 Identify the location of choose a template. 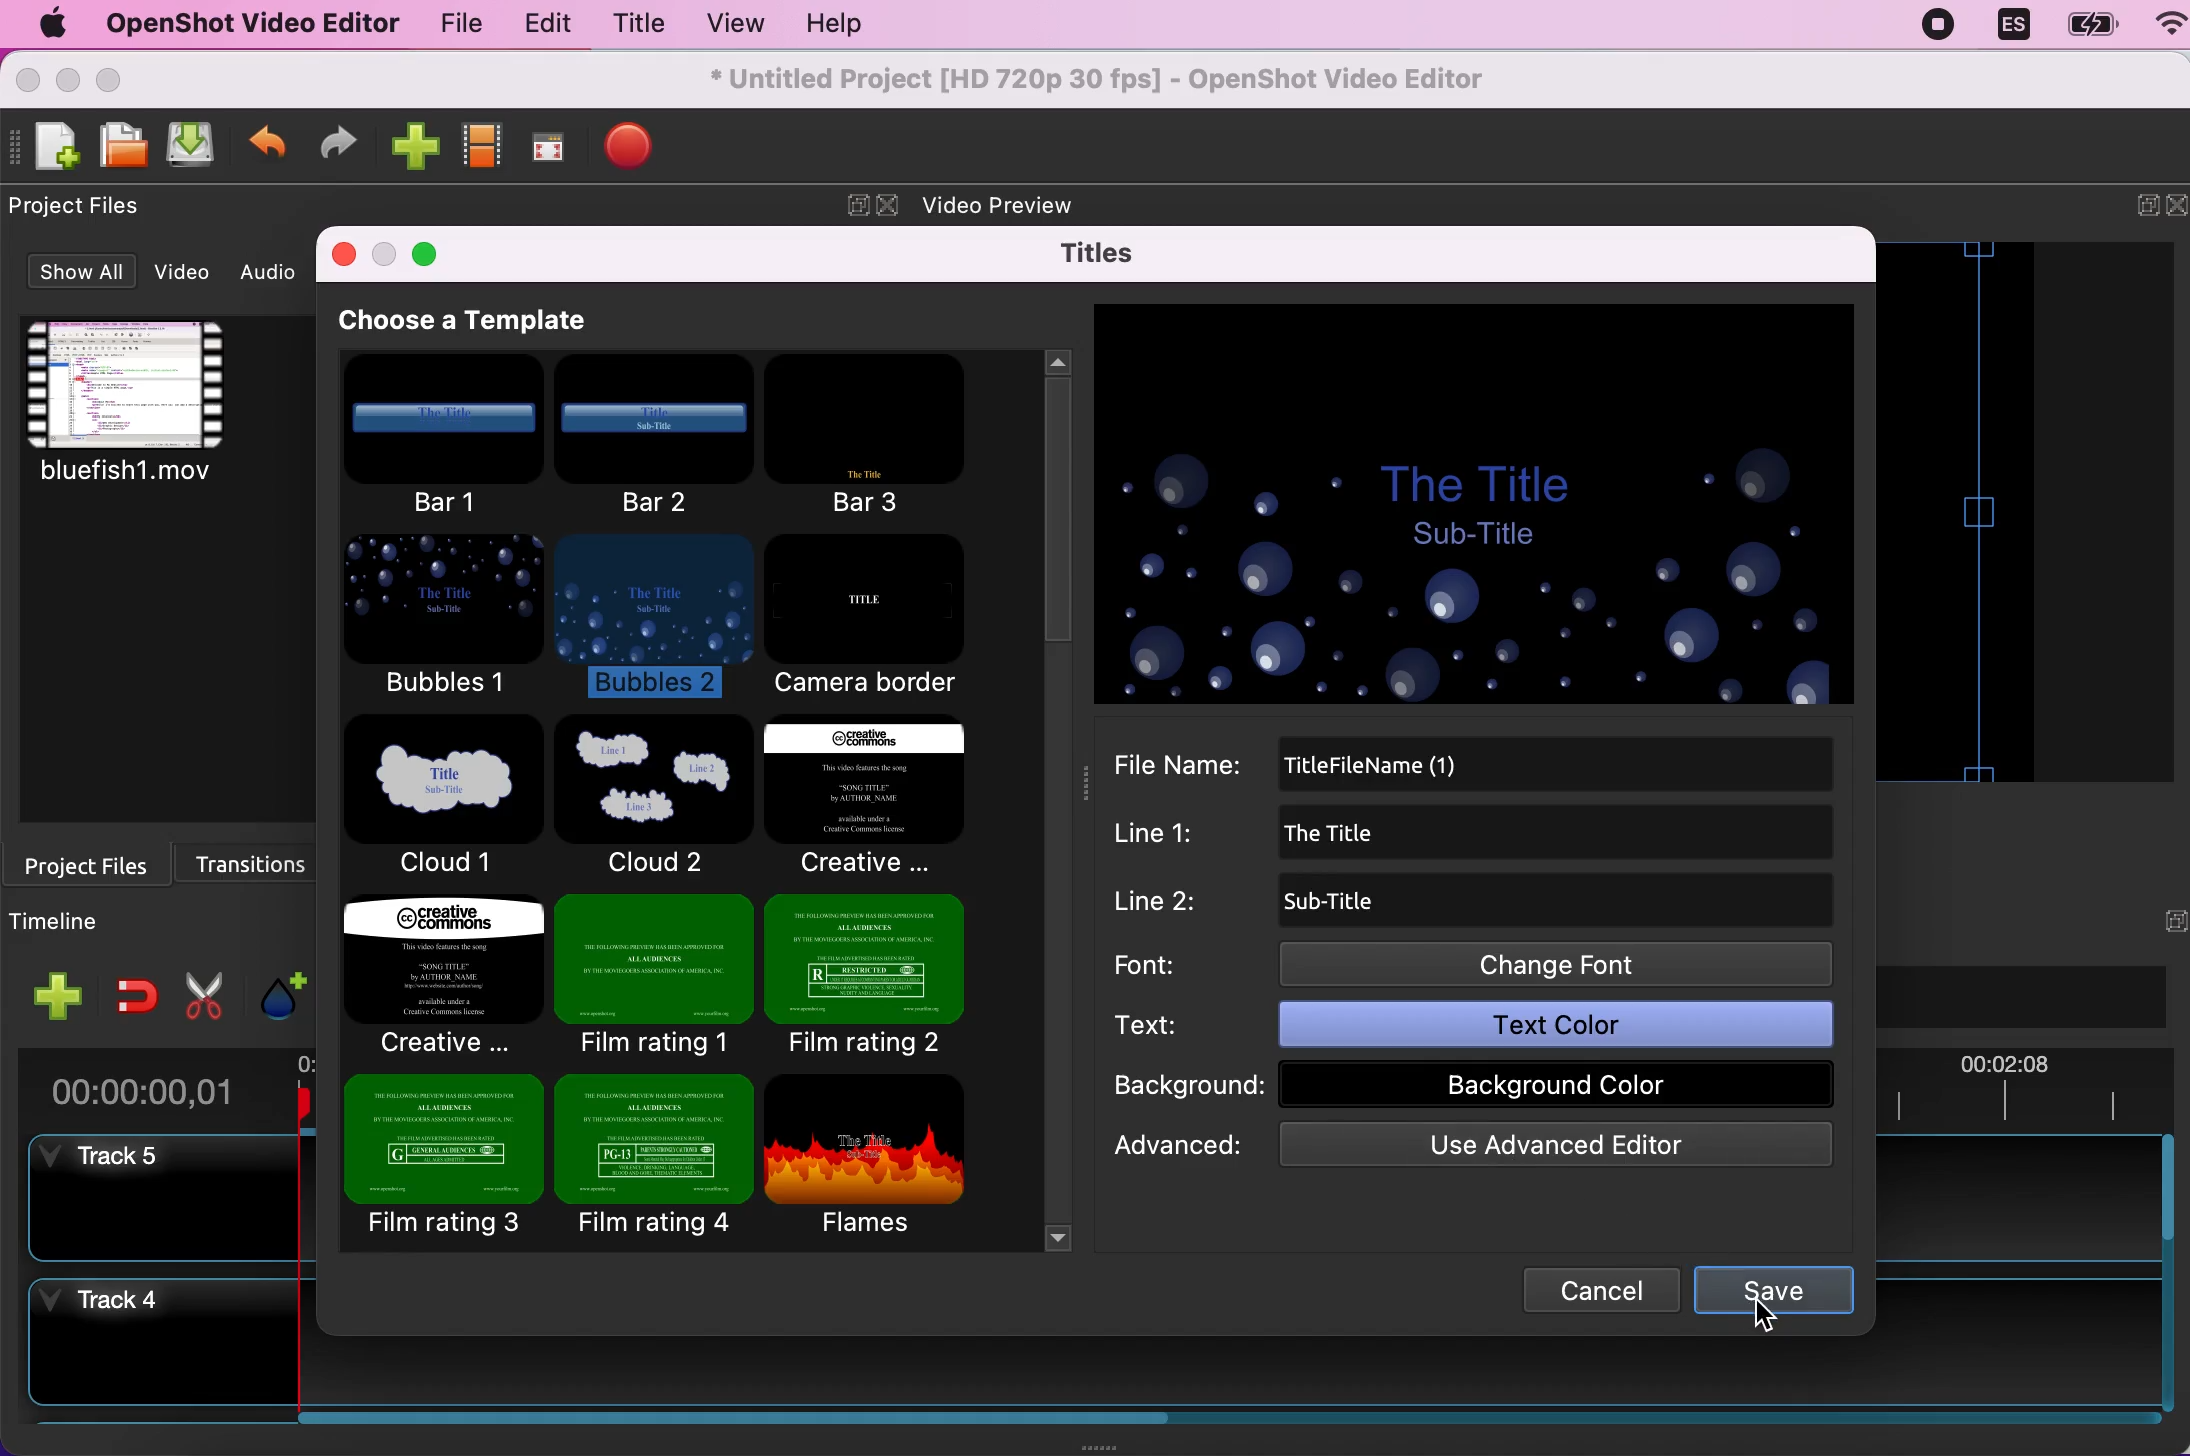
(493, 321).